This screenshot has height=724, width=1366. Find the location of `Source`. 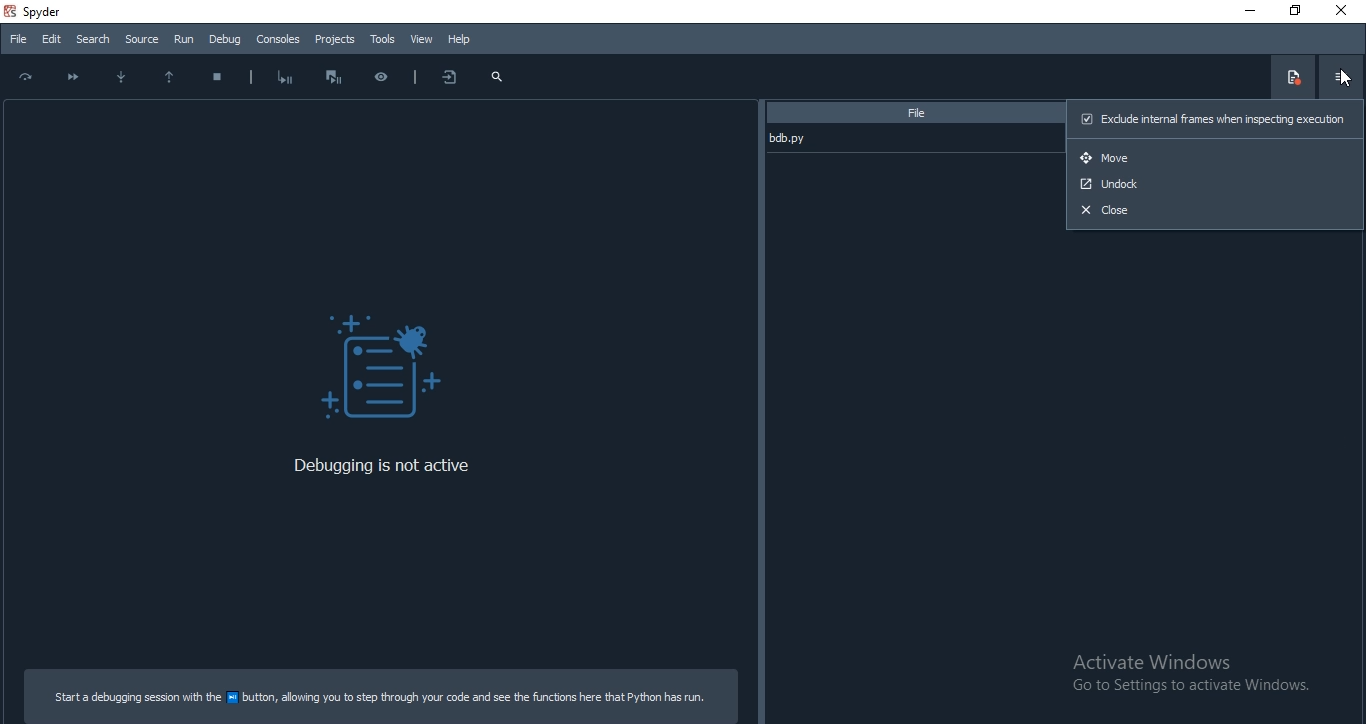

Source is located at coordinates (141, 38).